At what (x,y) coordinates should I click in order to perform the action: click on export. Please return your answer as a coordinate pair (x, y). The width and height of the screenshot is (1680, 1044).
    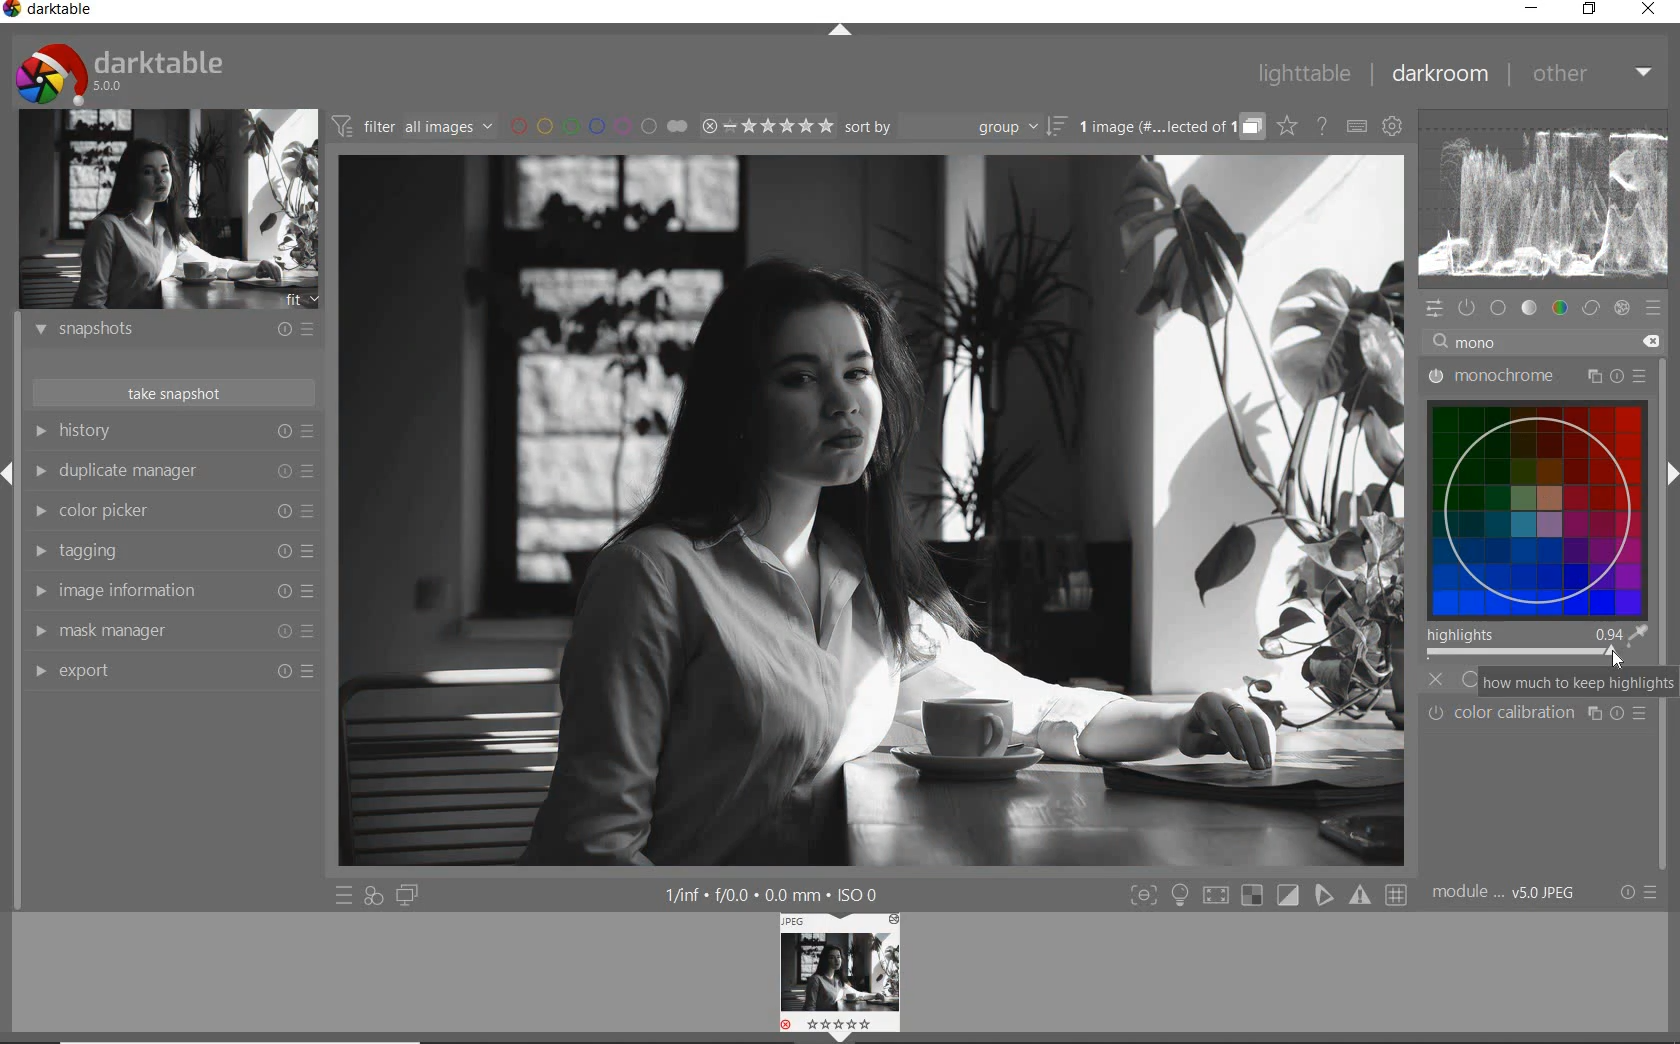
    Looking at the image, I should click on (170, 672).